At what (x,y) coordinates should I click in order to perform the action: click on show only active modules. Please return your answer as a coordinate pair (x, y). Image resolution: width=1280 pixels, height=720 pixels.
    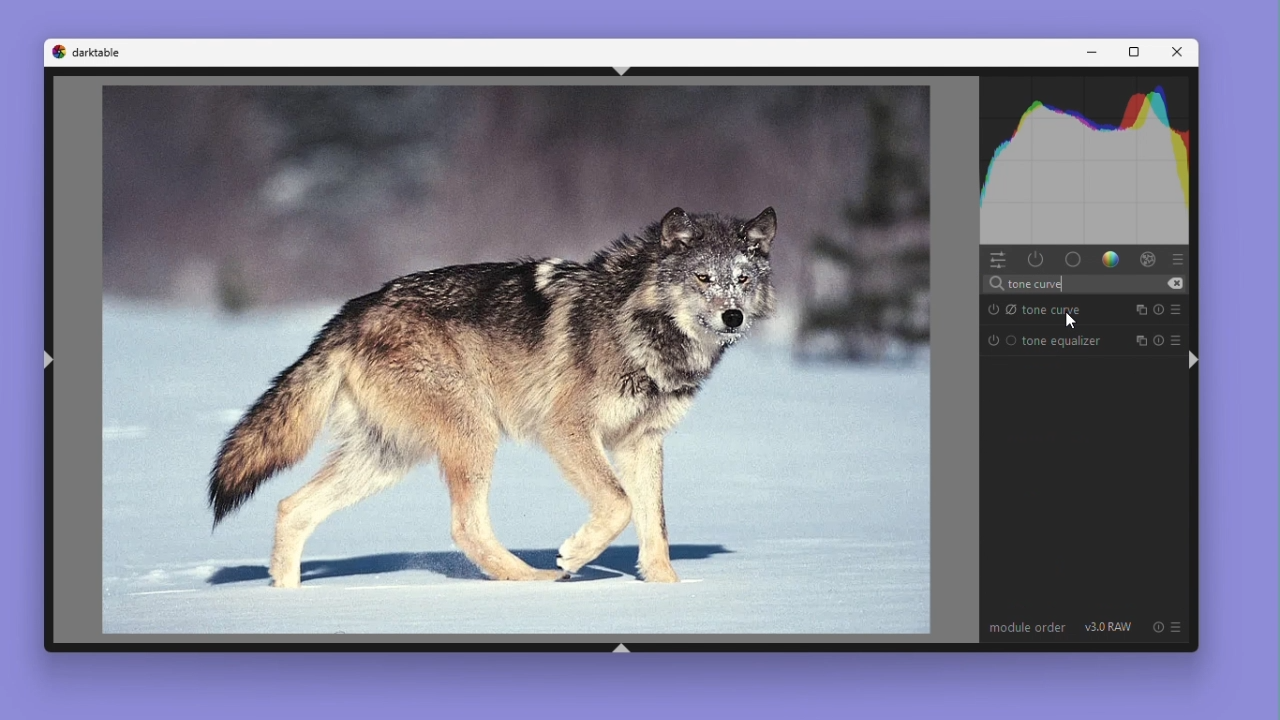
    Looking at the image, I should click on (1035, 260).